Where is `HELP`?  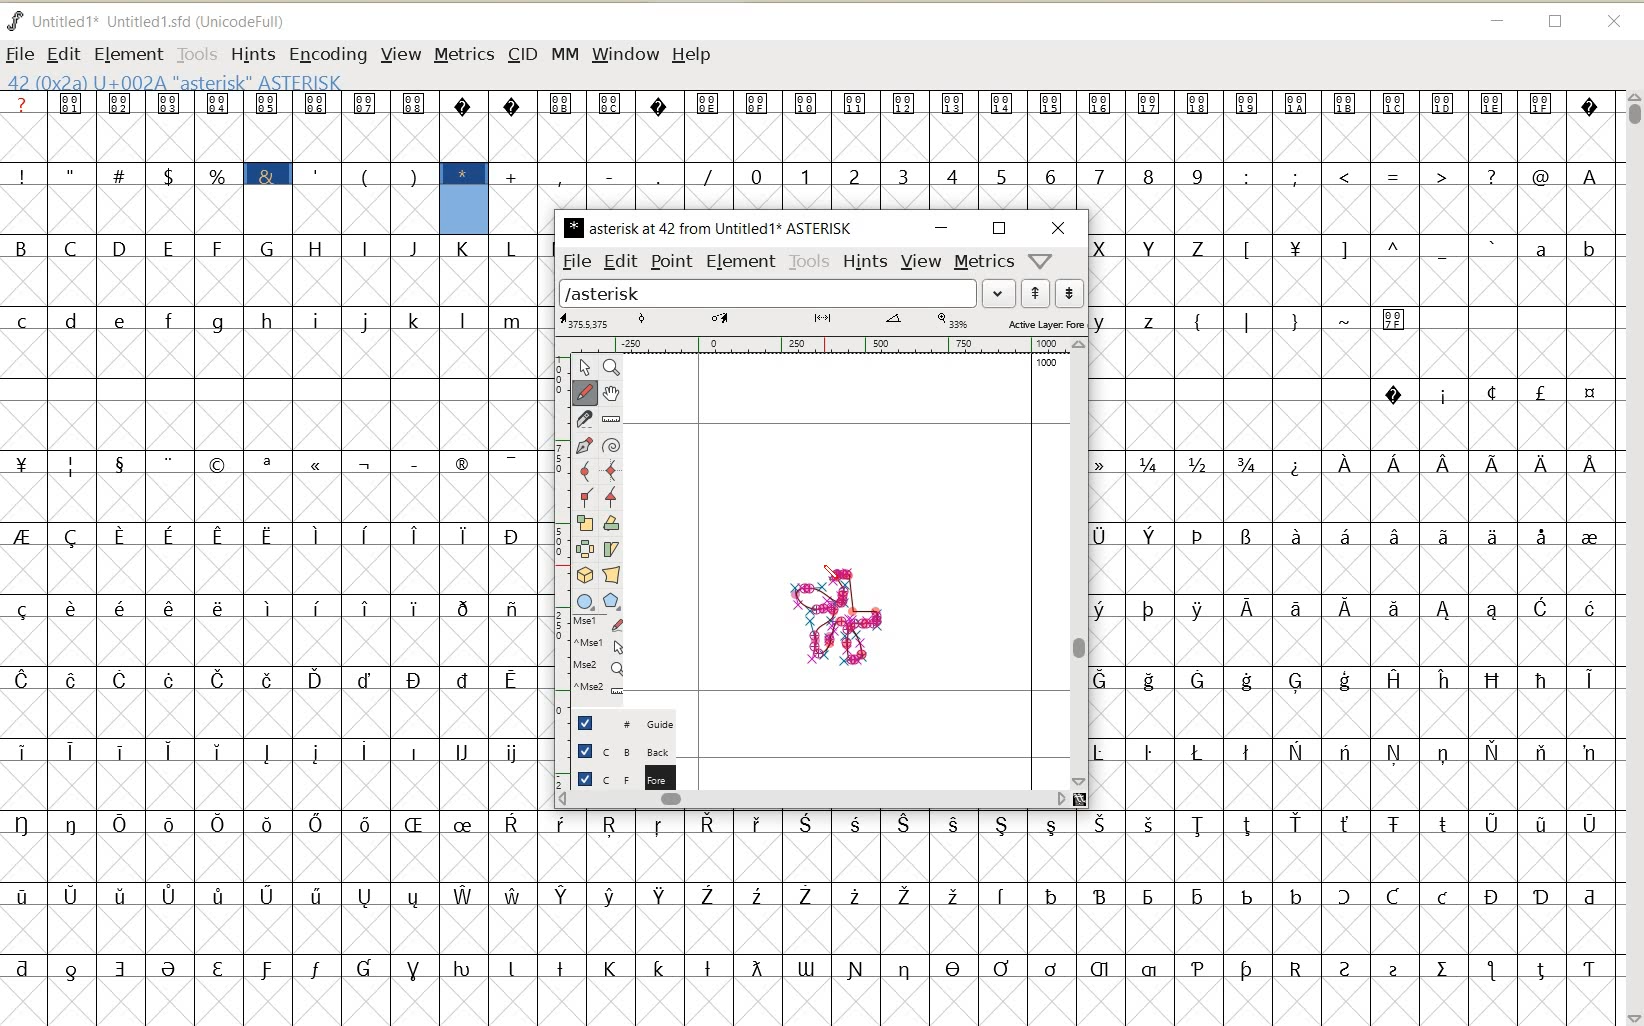
HELP is located at coordinates (691, 56).